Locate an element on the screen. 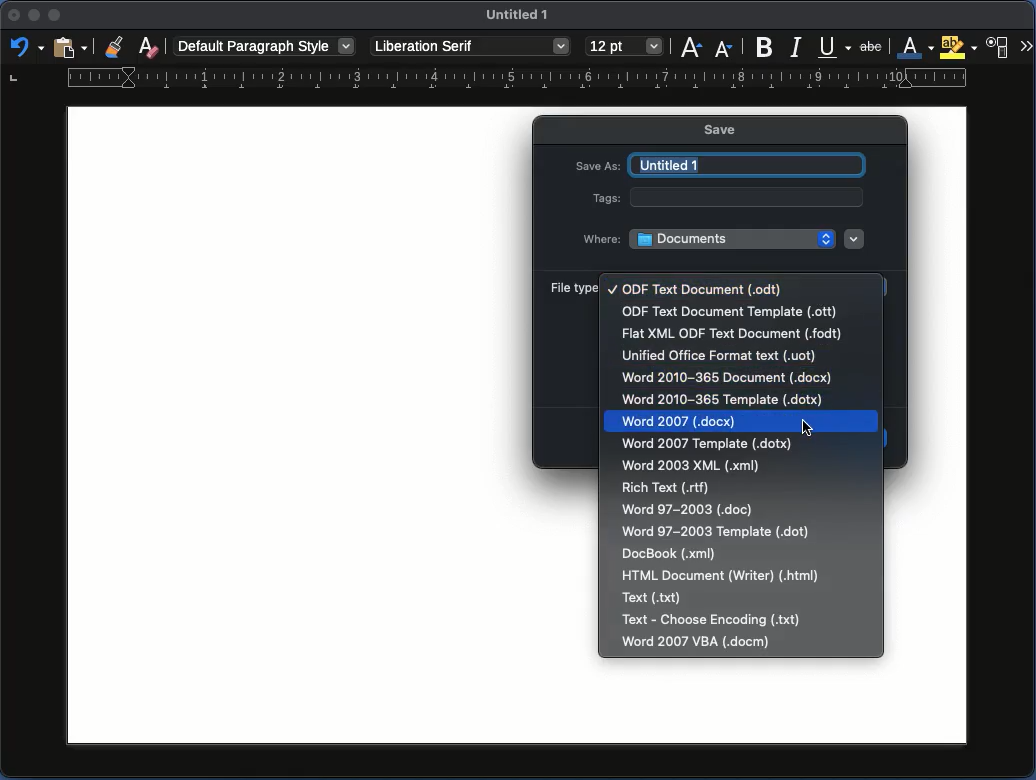 The width and height of the screenshot is (1036, 780). Minimize is located at coordinates (35, 18).